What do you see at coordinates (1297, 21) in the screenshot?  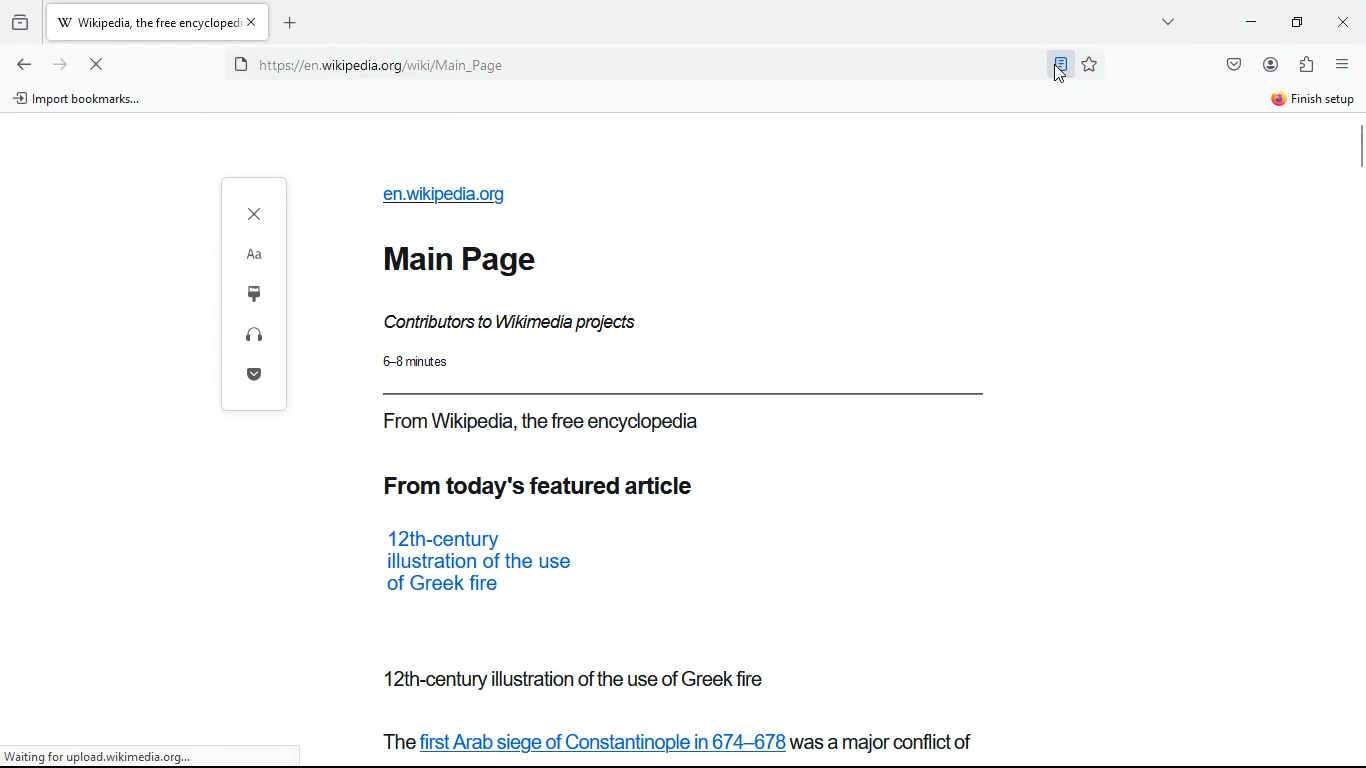 I see `maximize` at bounding box center [1297, 21].